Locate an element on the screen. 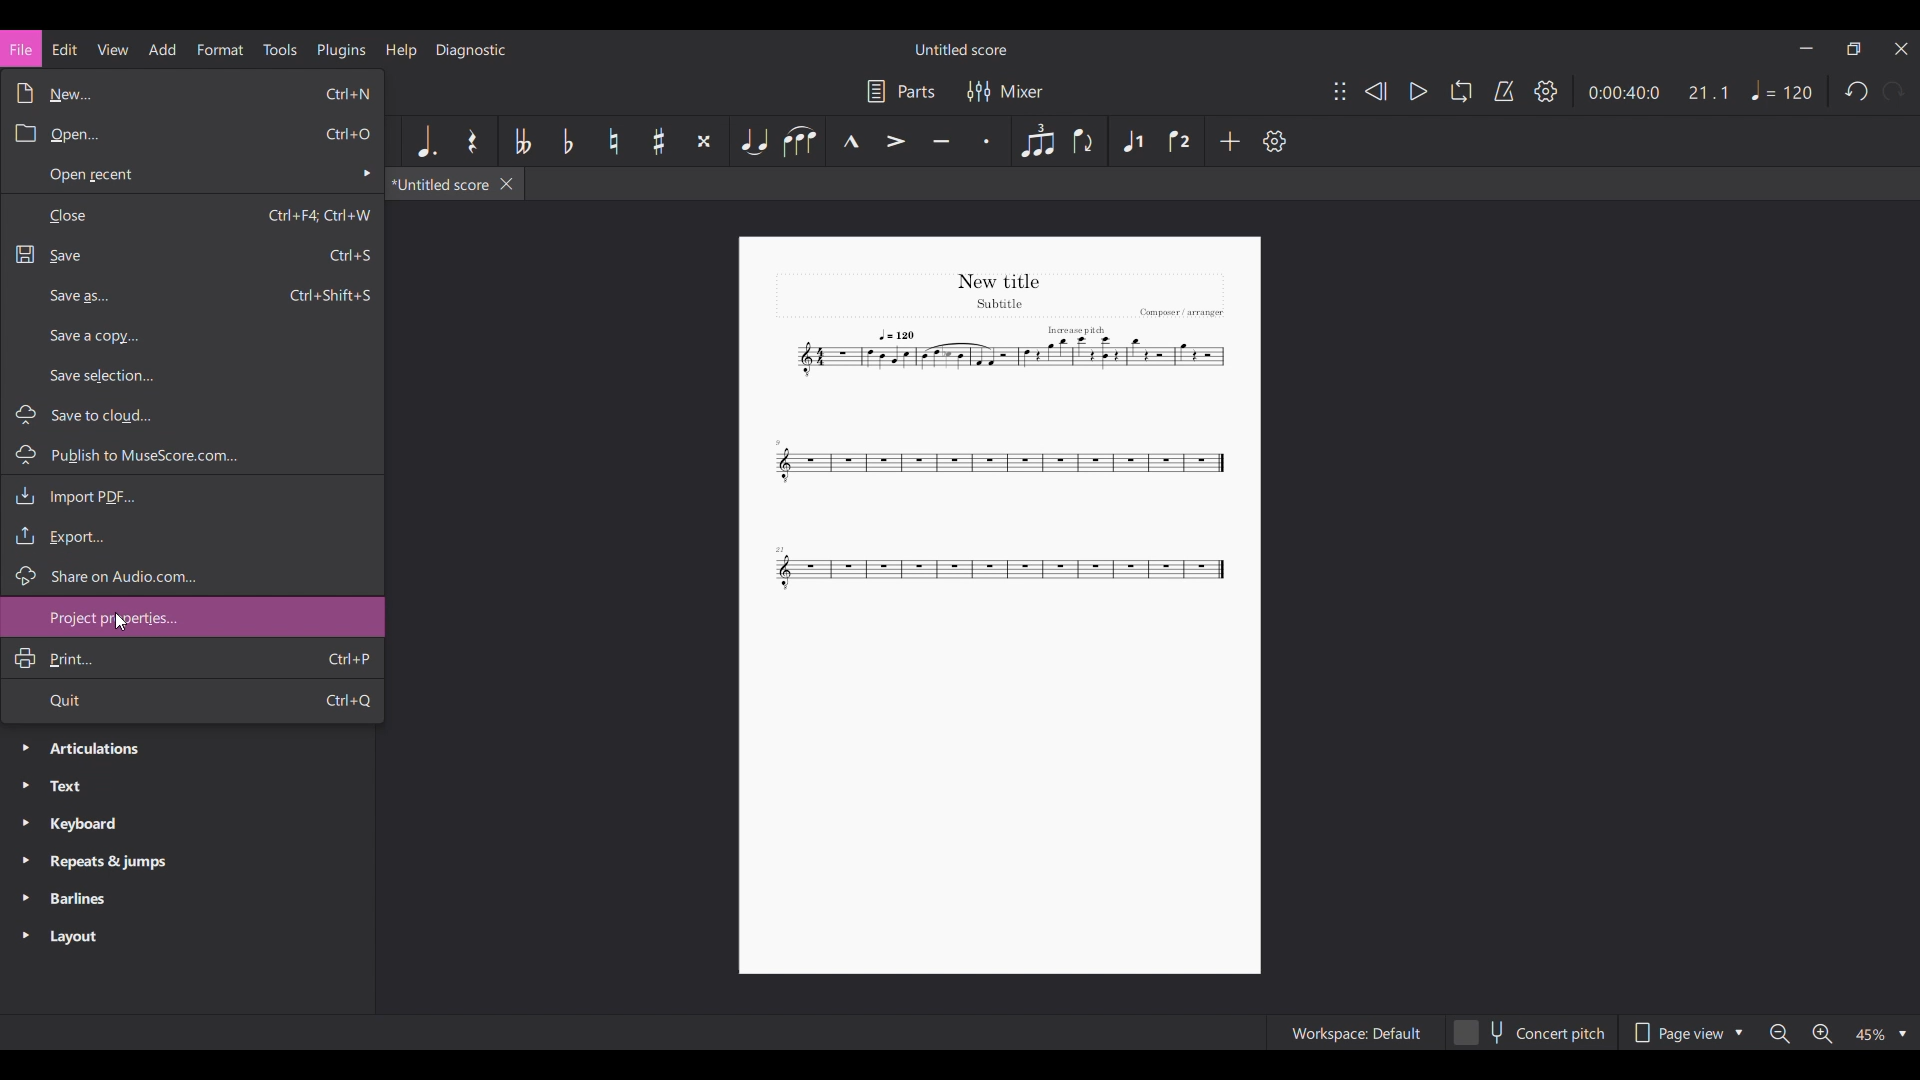  Voice 1 is located at coordinates (1131, 141).